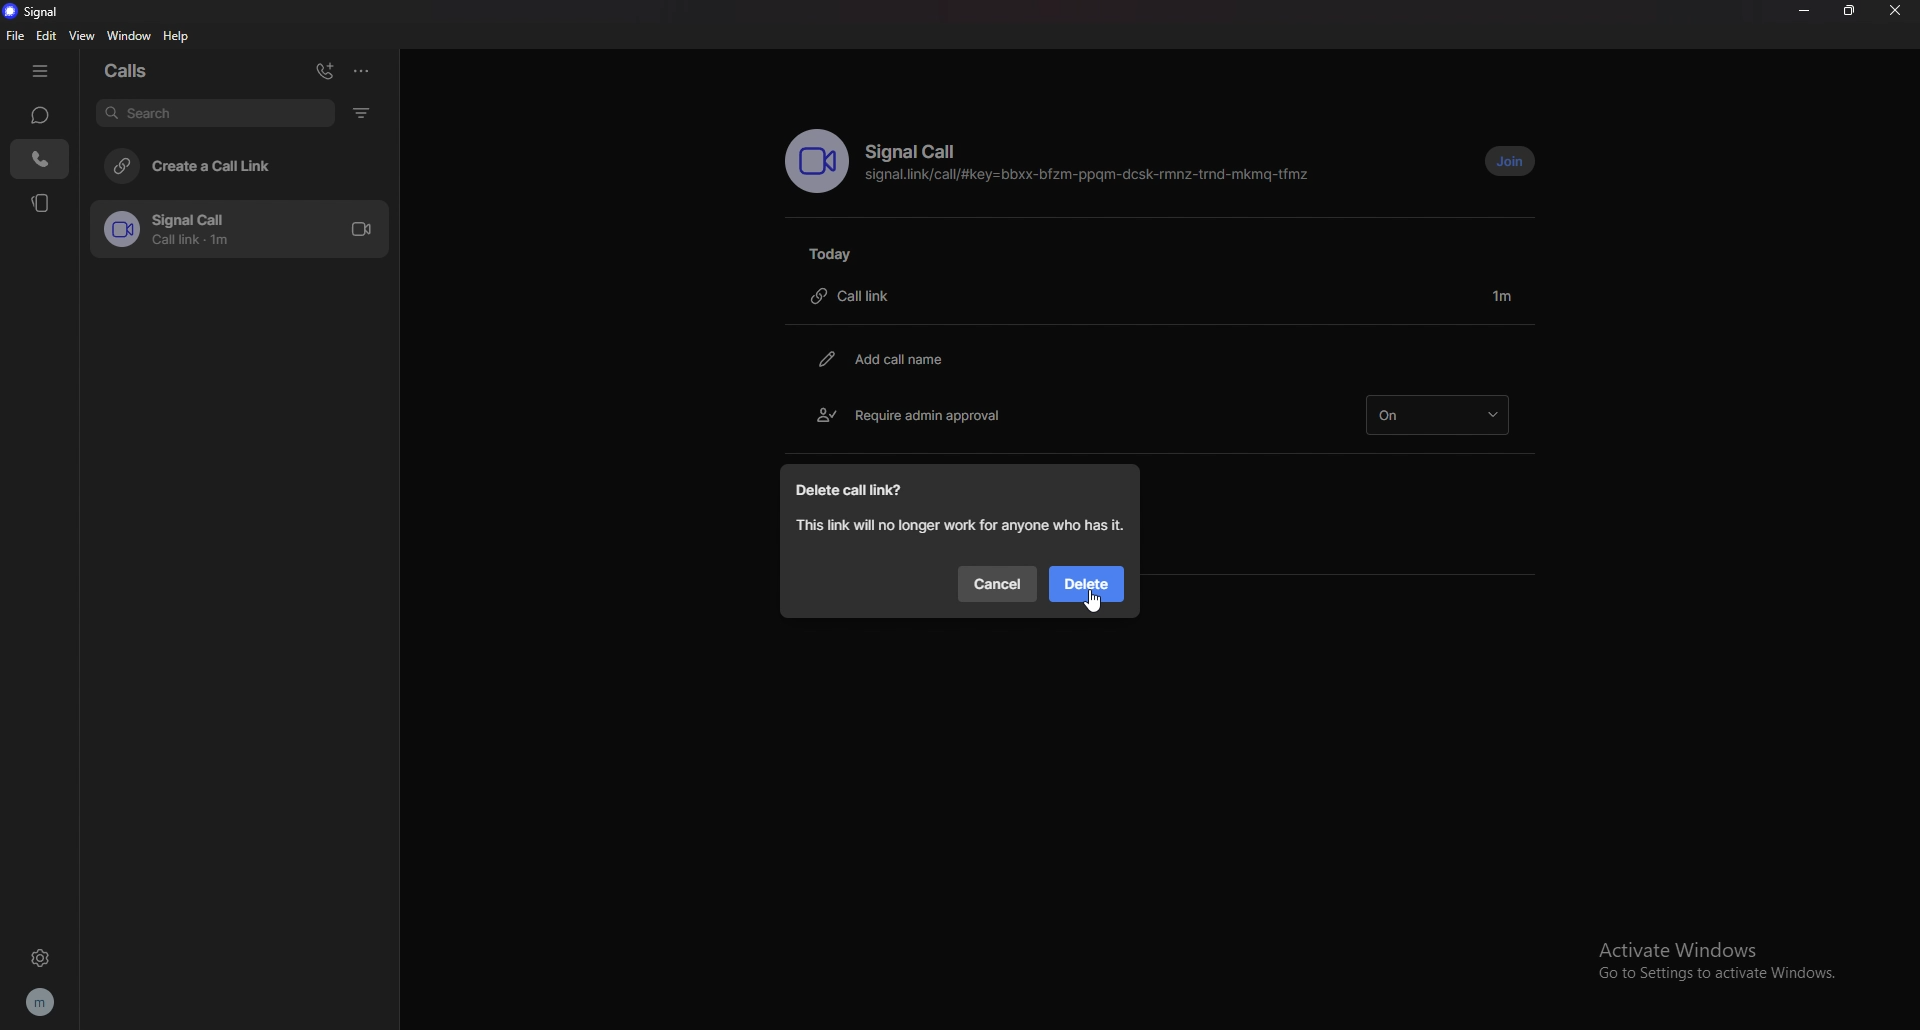 This screenshot has height=1030, width=1920. Describe the element at coordinates (1090, 584) in the screenshot. I see `delete` at that location.